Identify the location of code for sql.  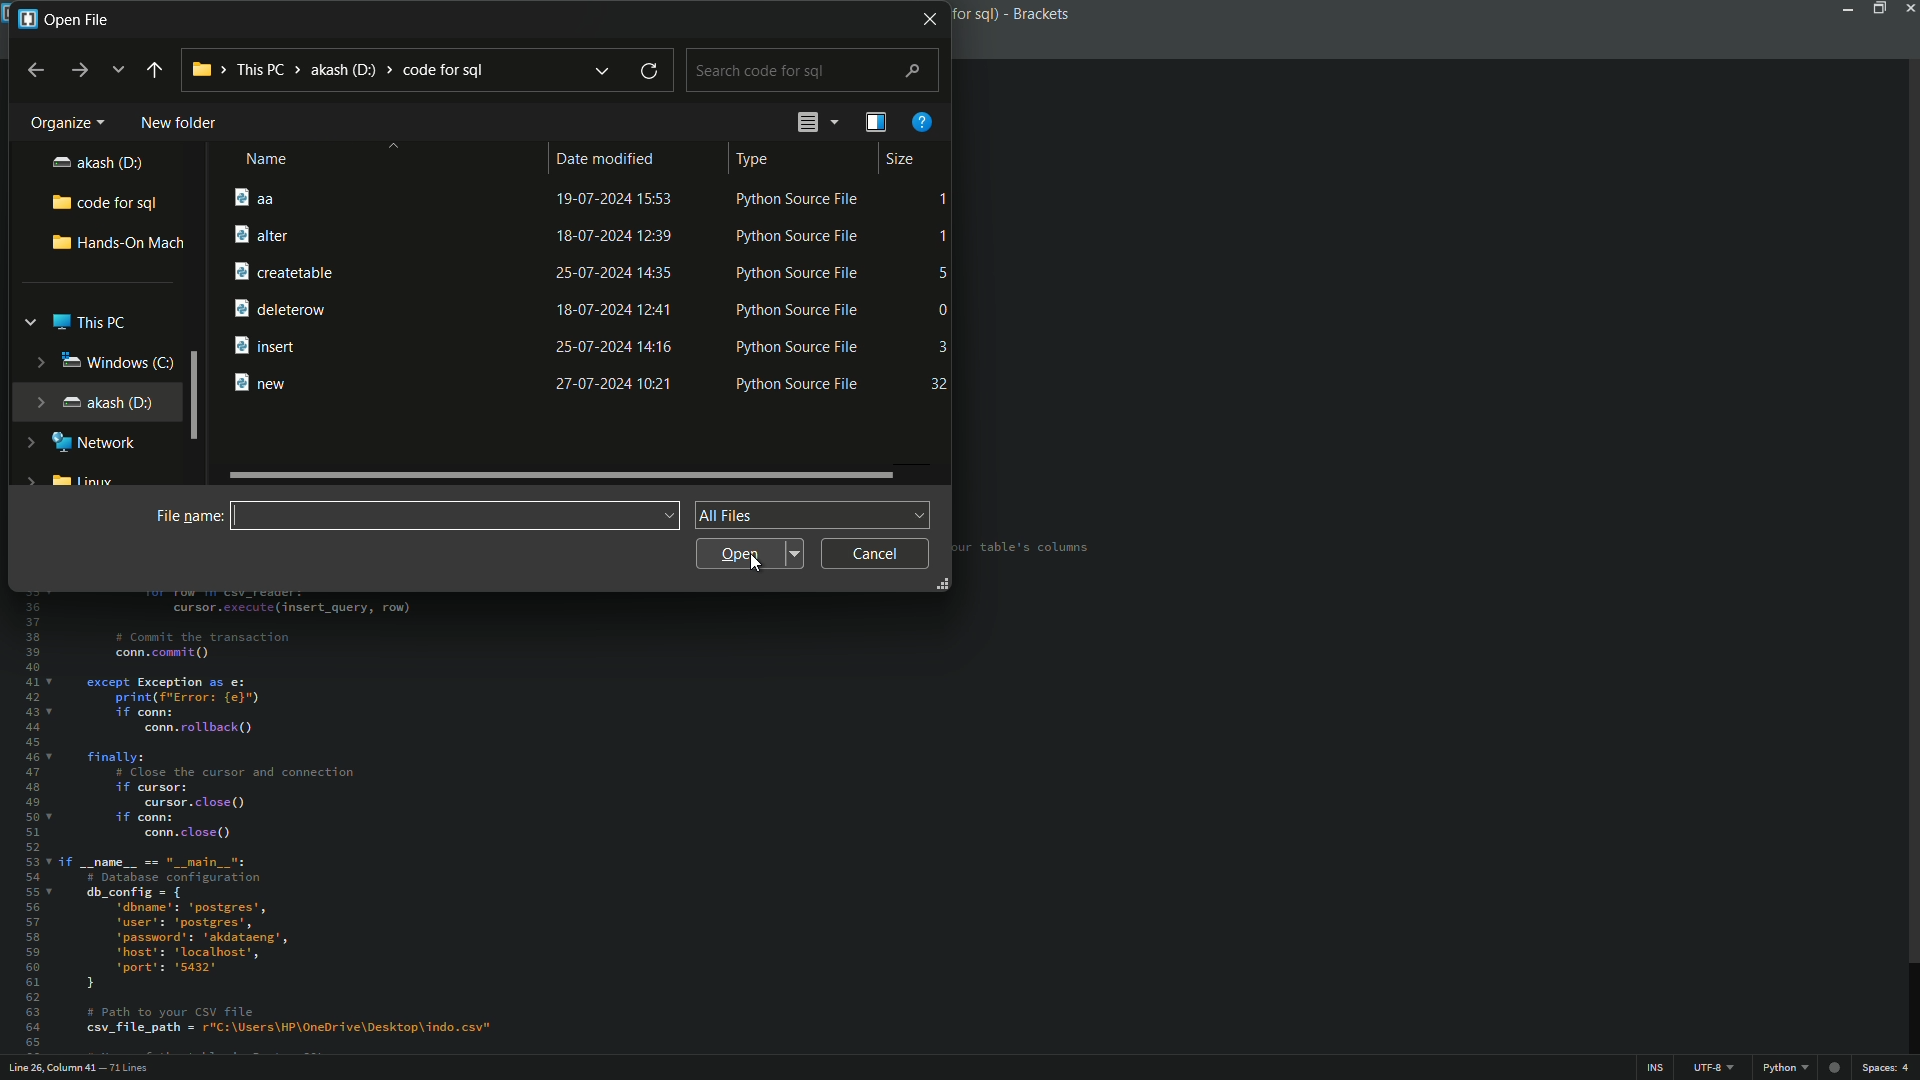
(105, 200).